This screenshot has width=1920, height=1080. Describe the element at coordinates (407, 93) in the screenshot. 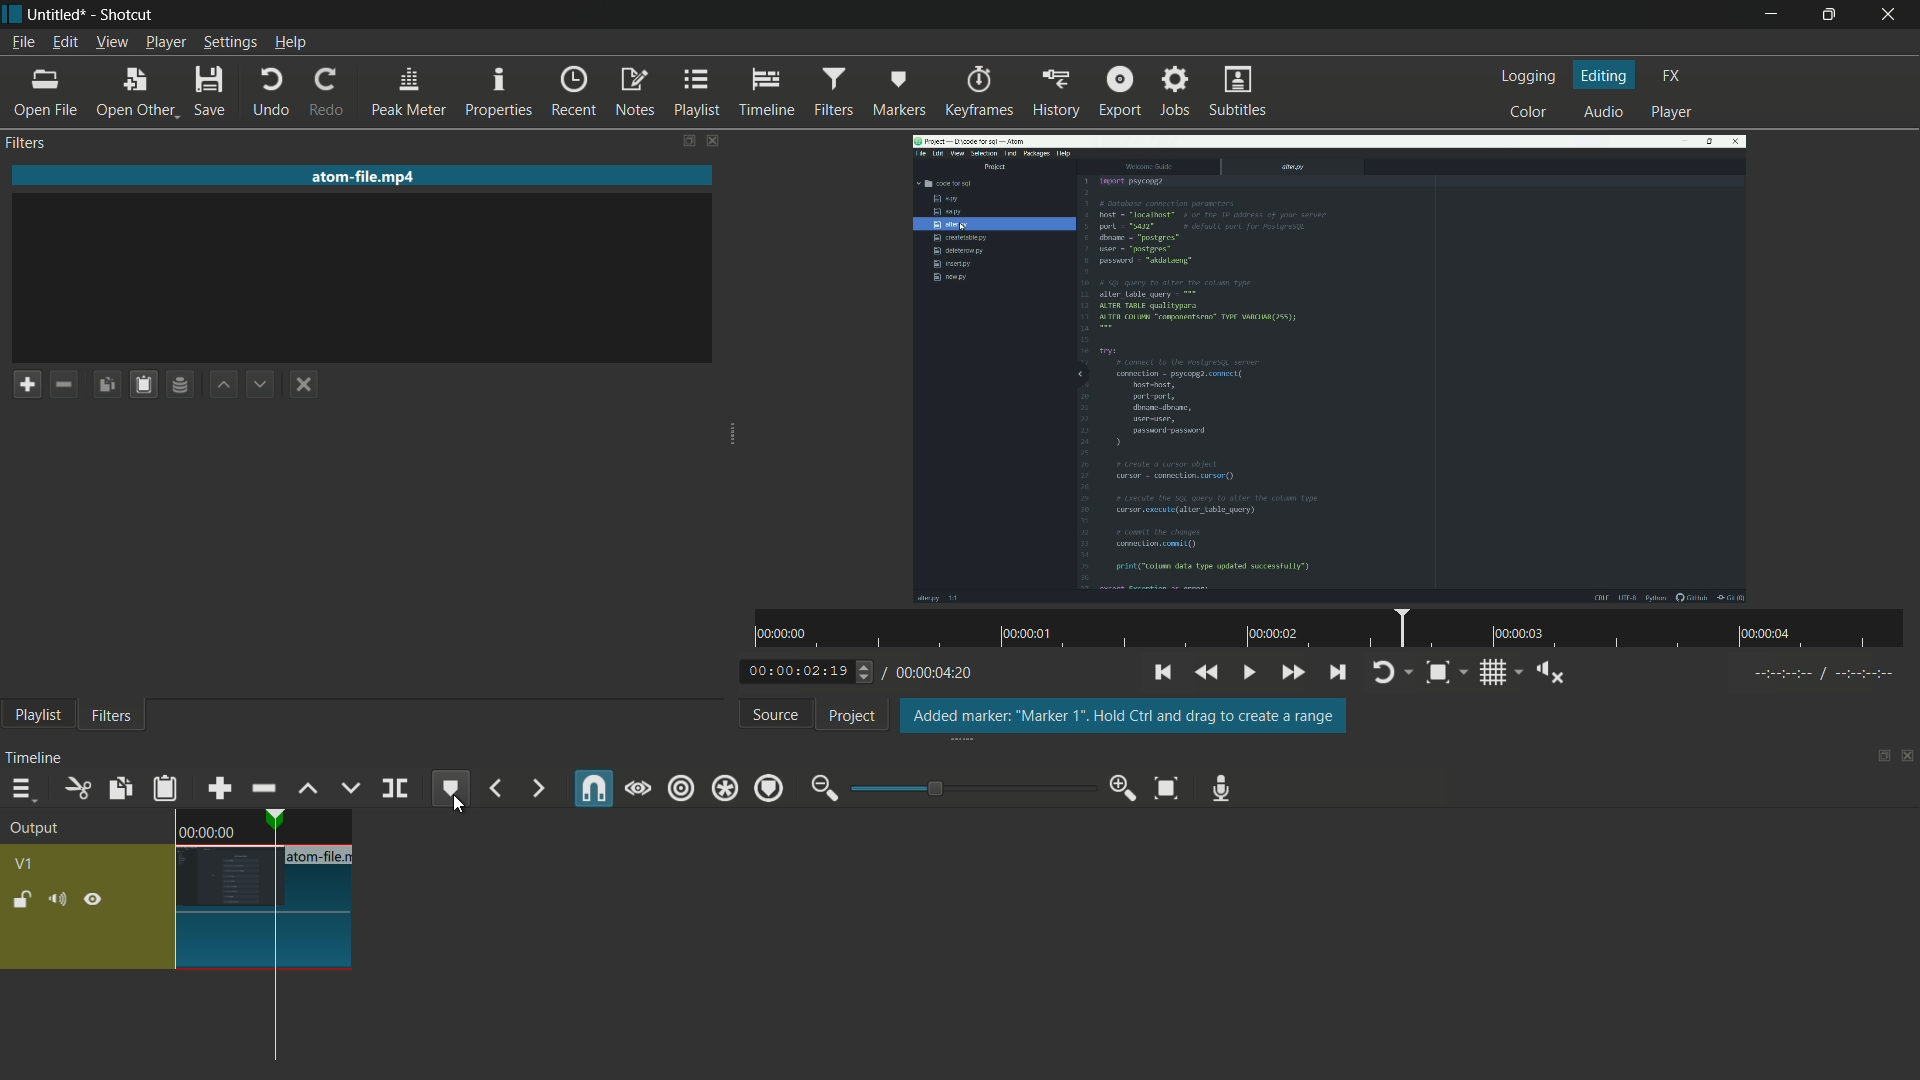

I see `peak meter` at that location.